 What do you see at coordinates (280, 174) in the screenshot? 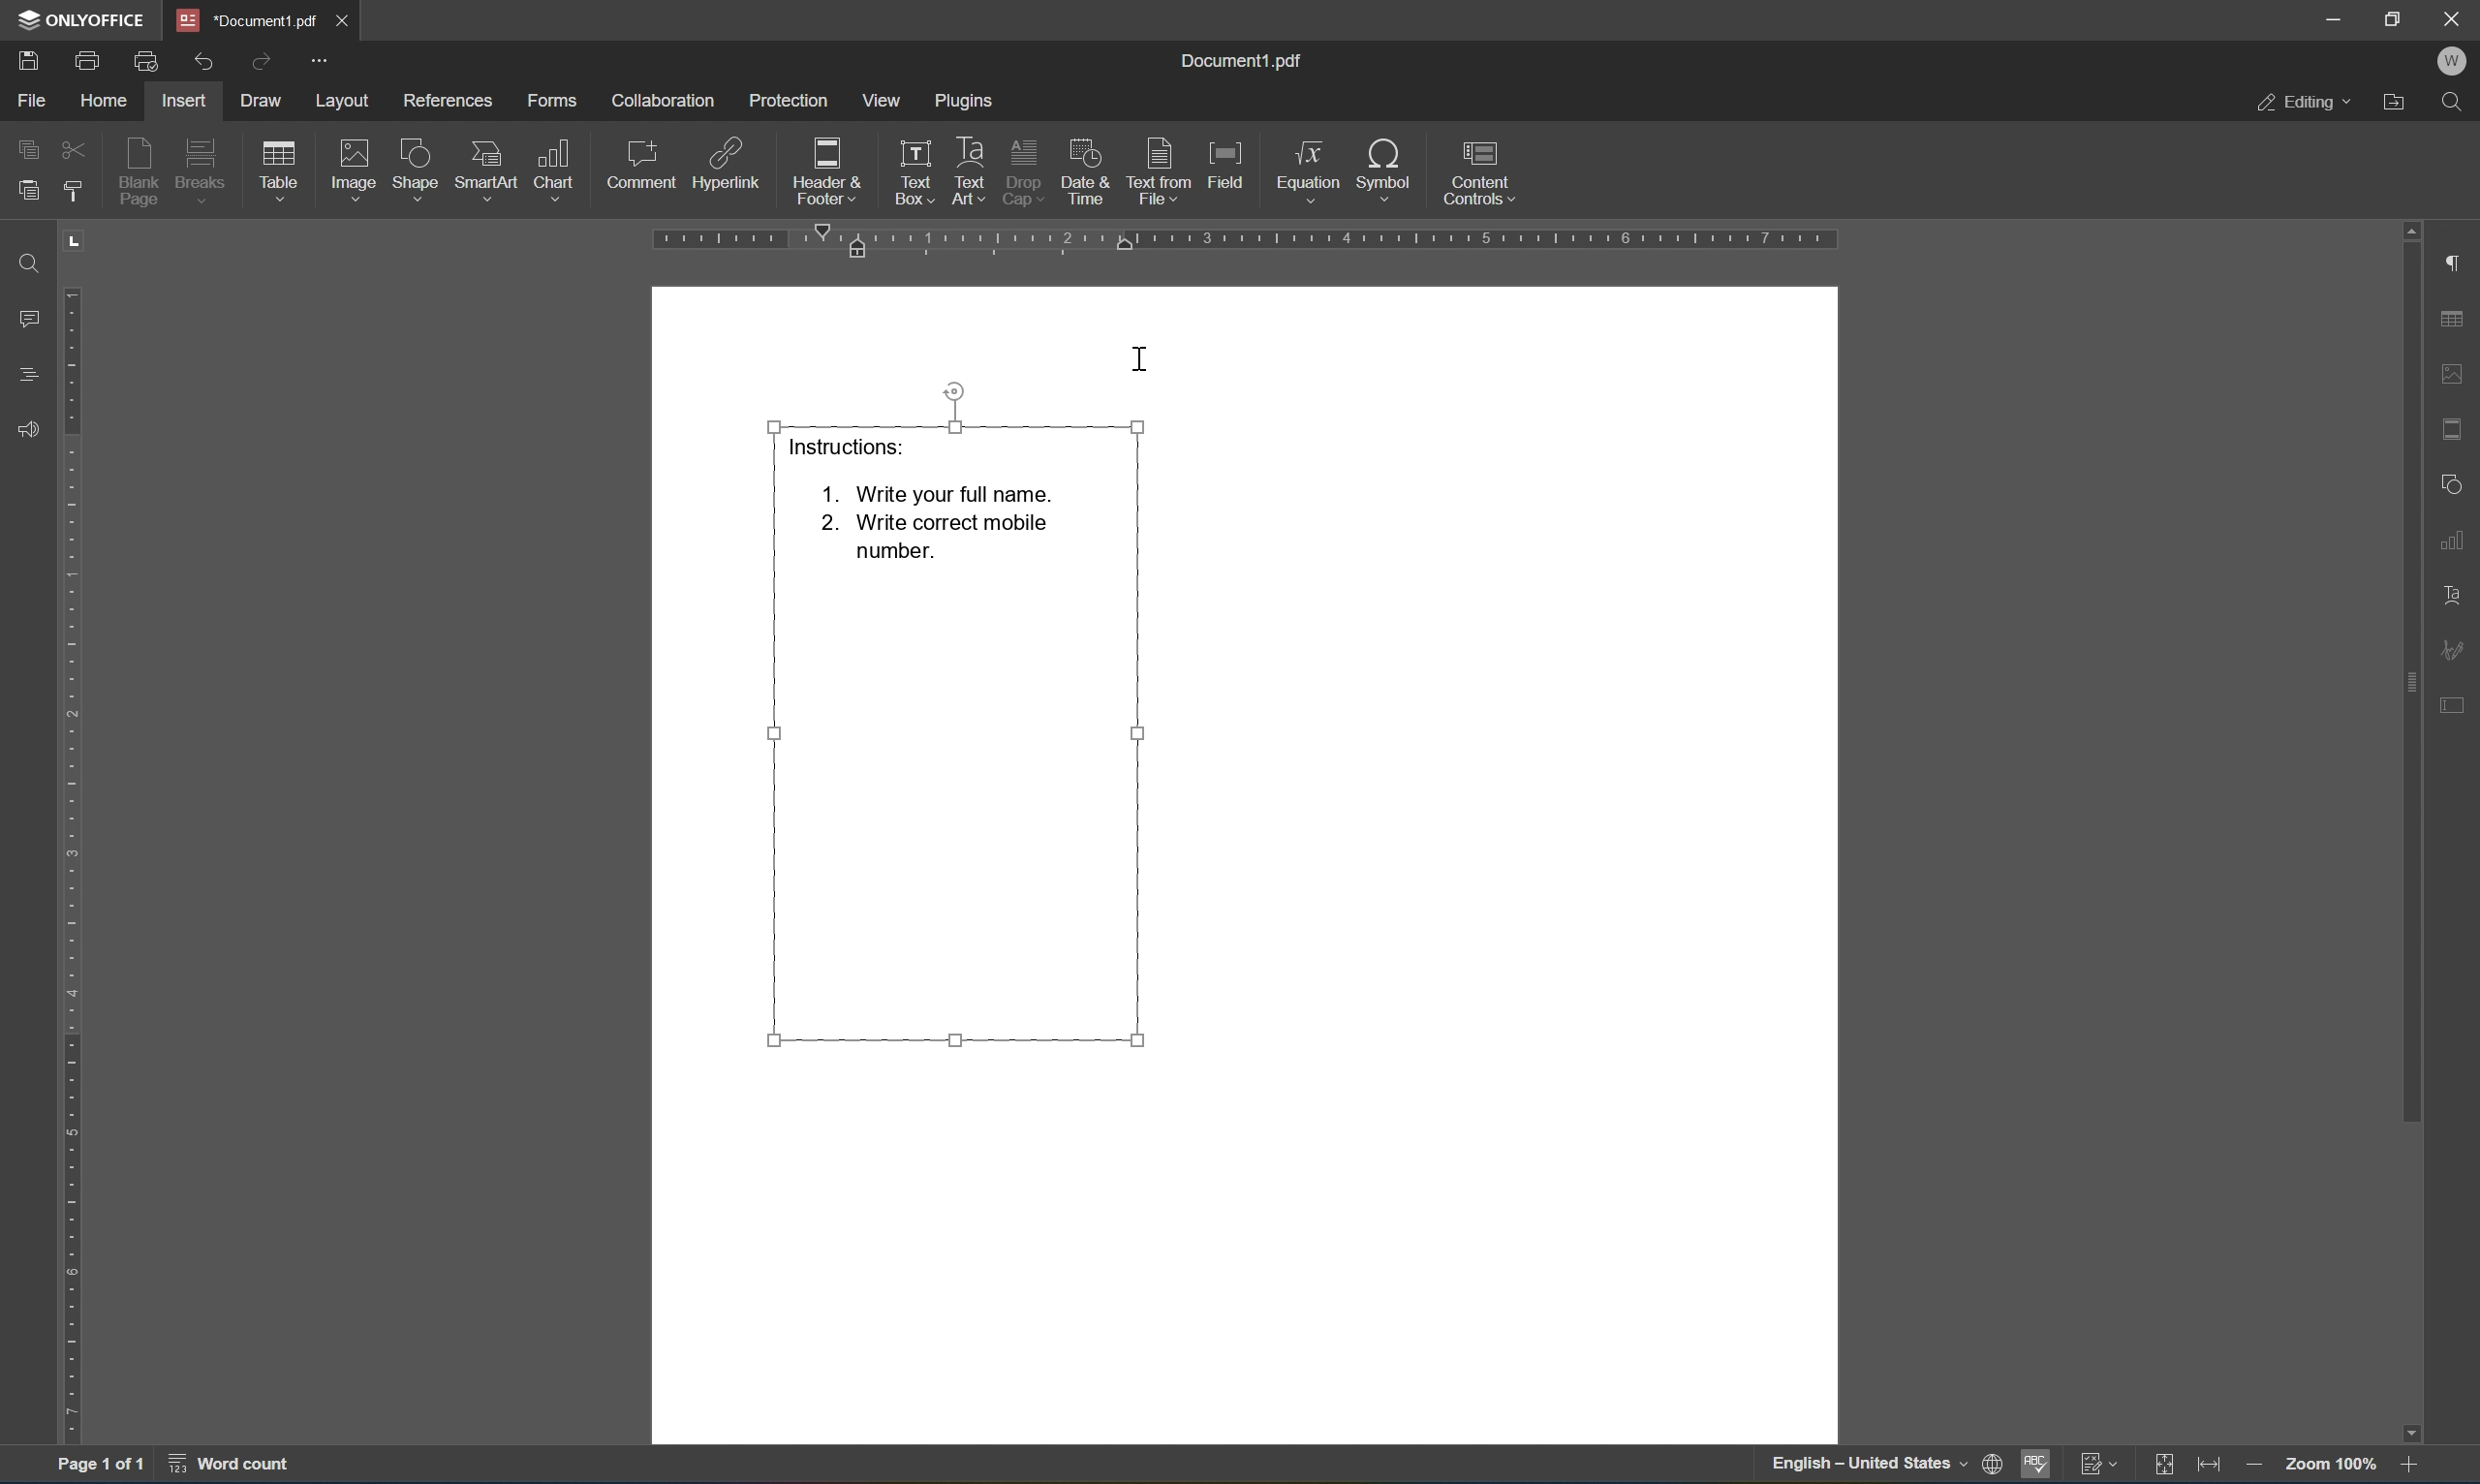
I see `table` at bounding box center [280, 174].